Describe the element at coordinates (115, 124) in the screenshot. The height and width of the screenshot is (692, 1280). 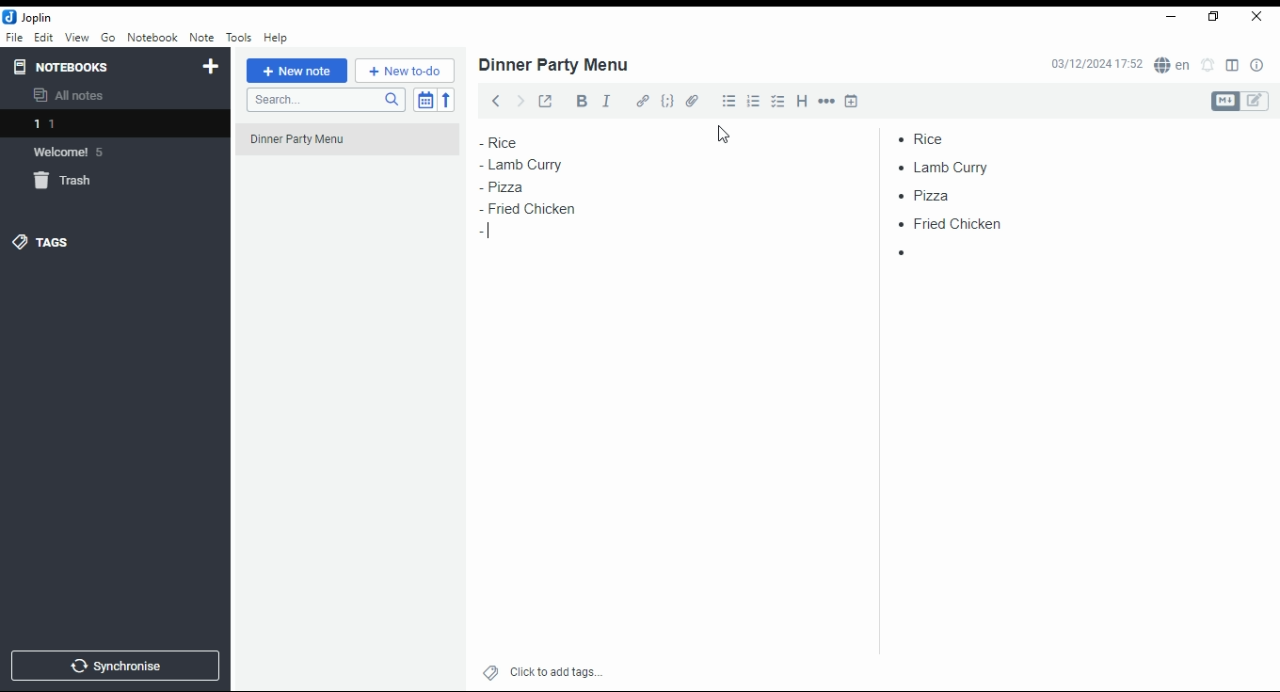
I see `1` at that location.